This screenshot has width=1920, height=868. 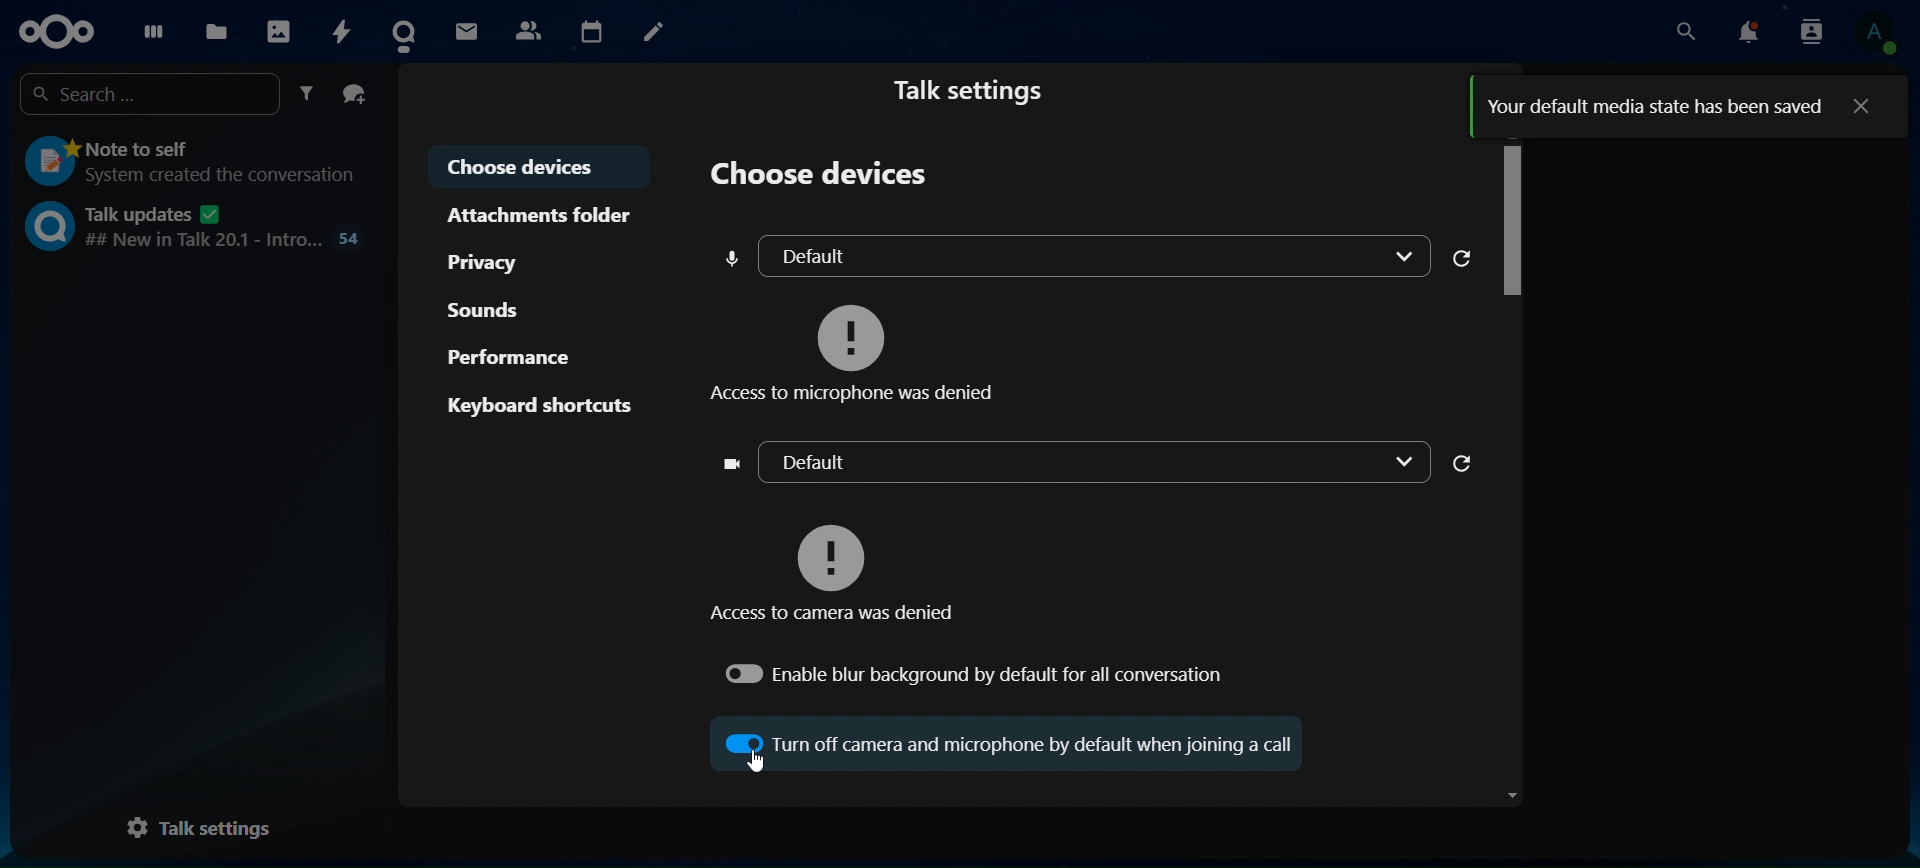 I want to click on Turn off Camera, so click(x=746, y=740).